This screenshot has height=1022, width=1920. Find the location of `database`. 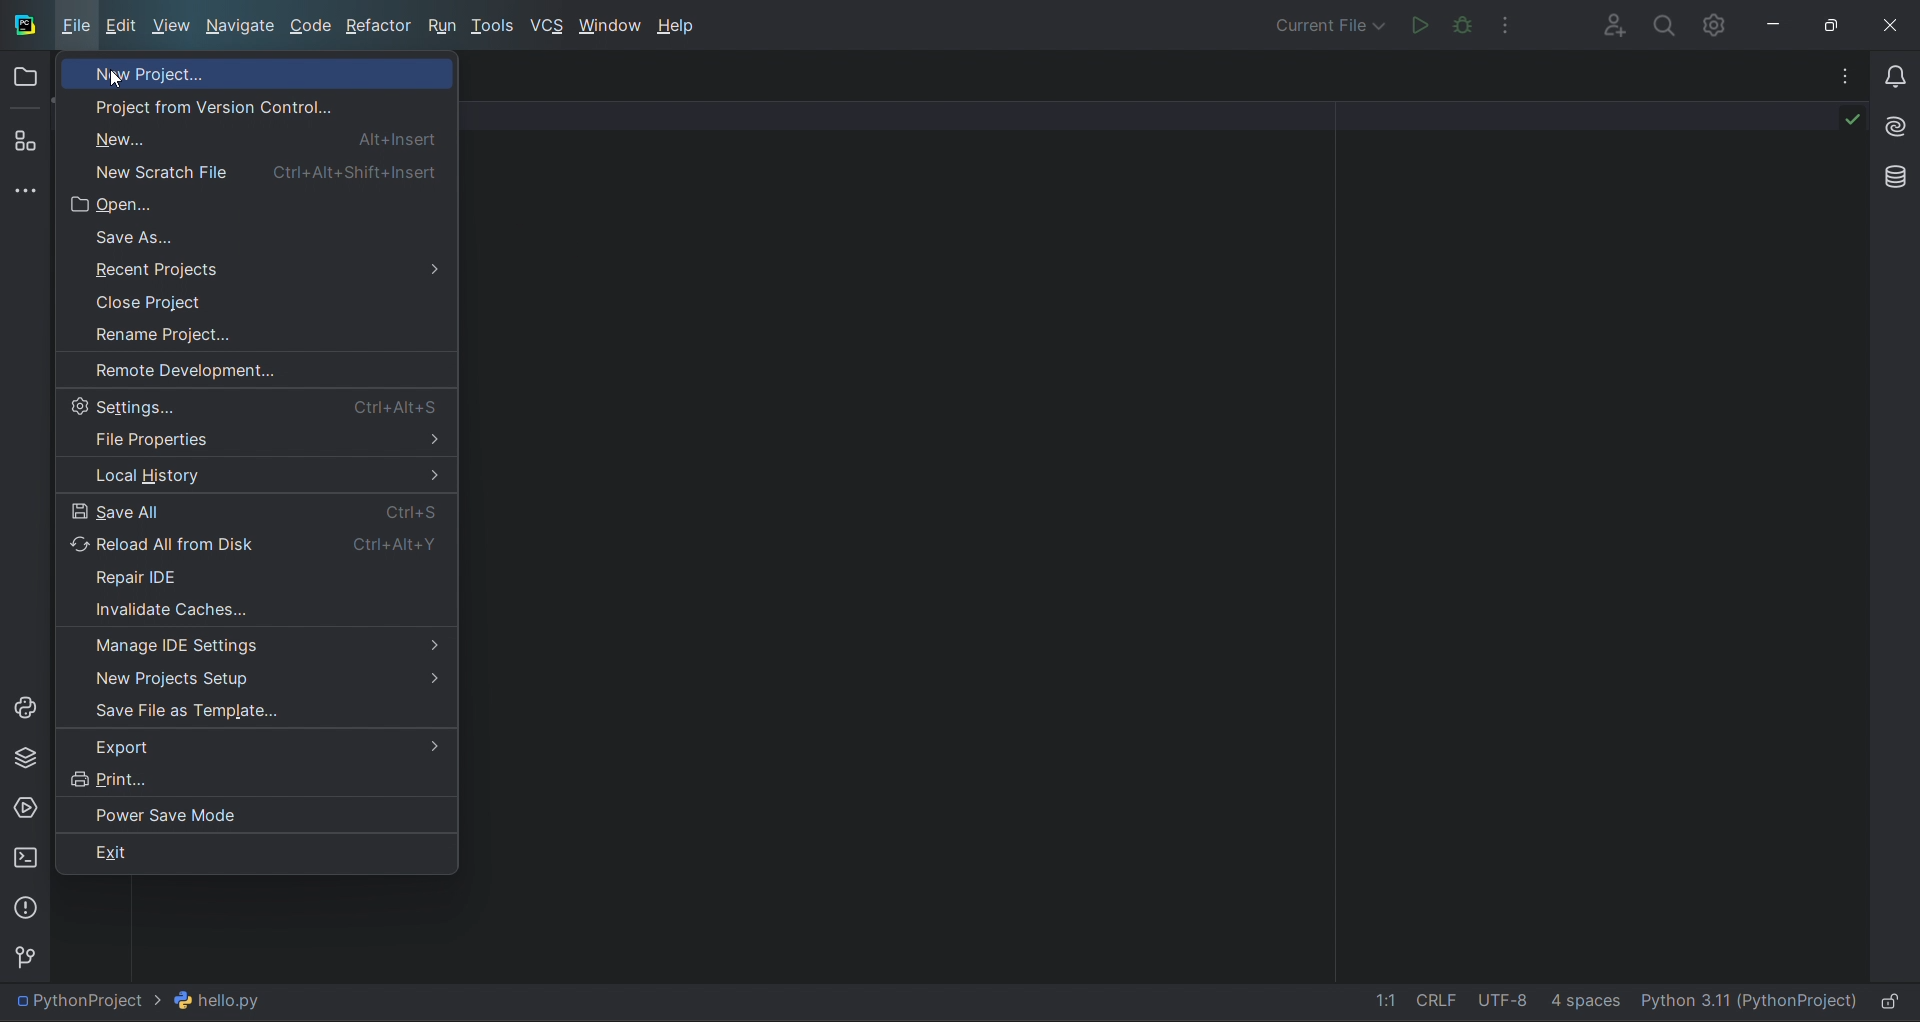

database is located at coordinates (1891, 175).